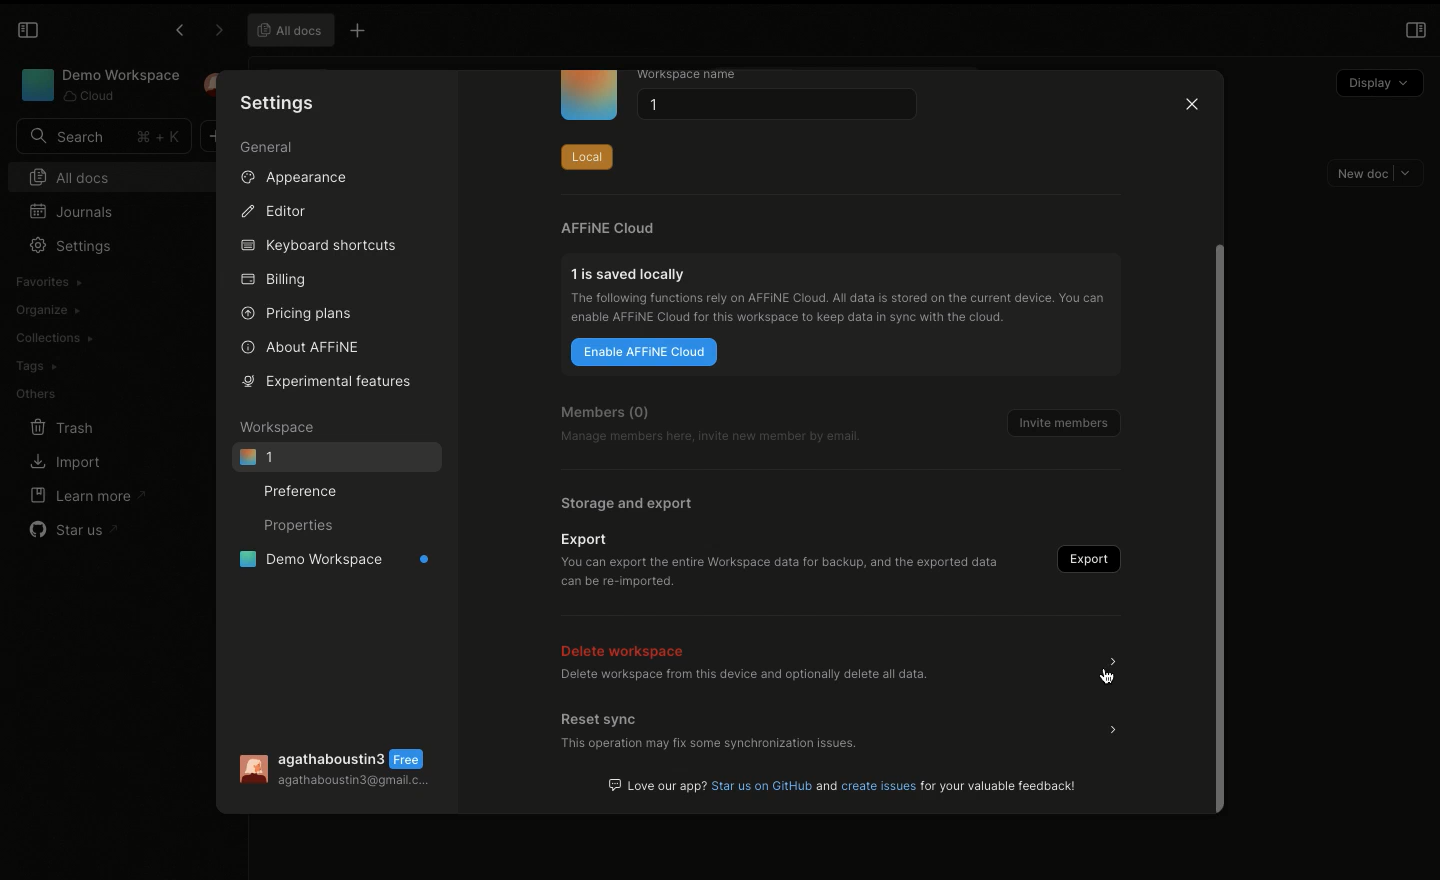 Image resolution: width=1440 pixels, height=880 pixels. I want to click on Delete workspace from this device and optionally delete all data., so click(743, 677).